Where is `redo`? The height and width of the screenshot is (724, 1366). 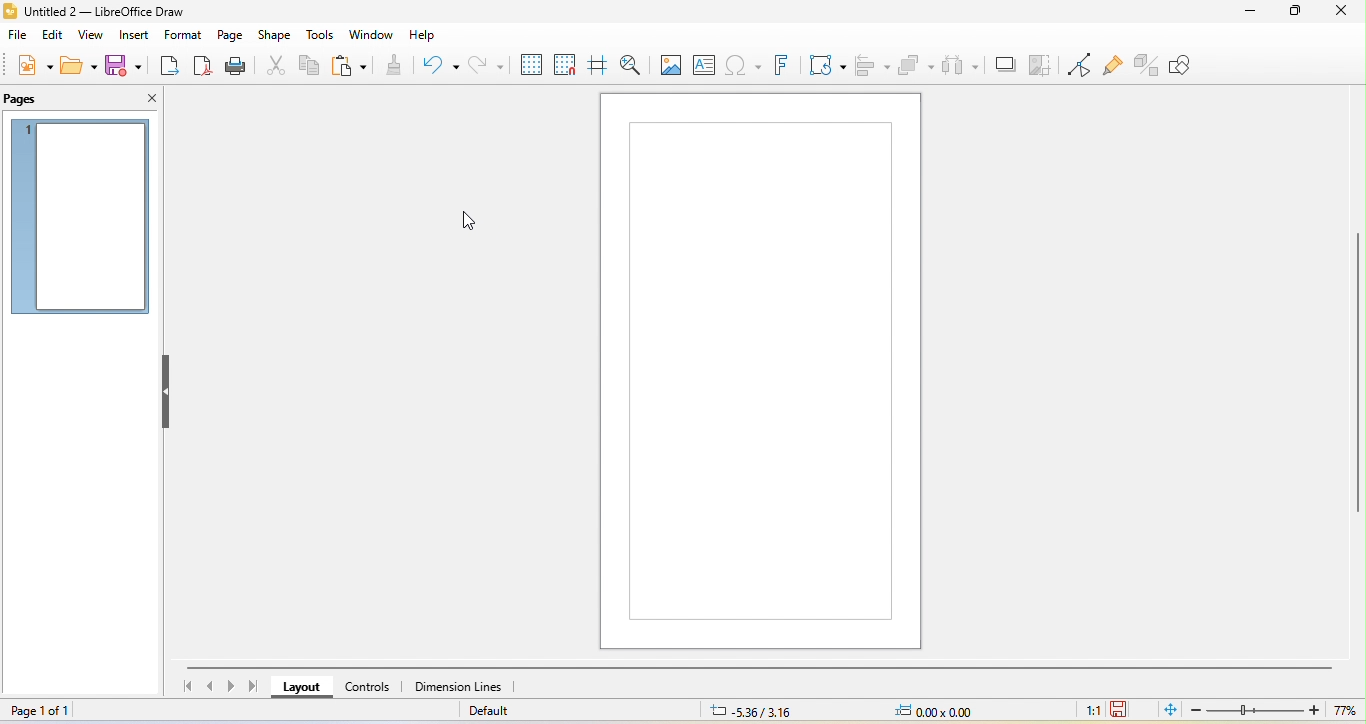
redo is located at coordinates (485, 64).